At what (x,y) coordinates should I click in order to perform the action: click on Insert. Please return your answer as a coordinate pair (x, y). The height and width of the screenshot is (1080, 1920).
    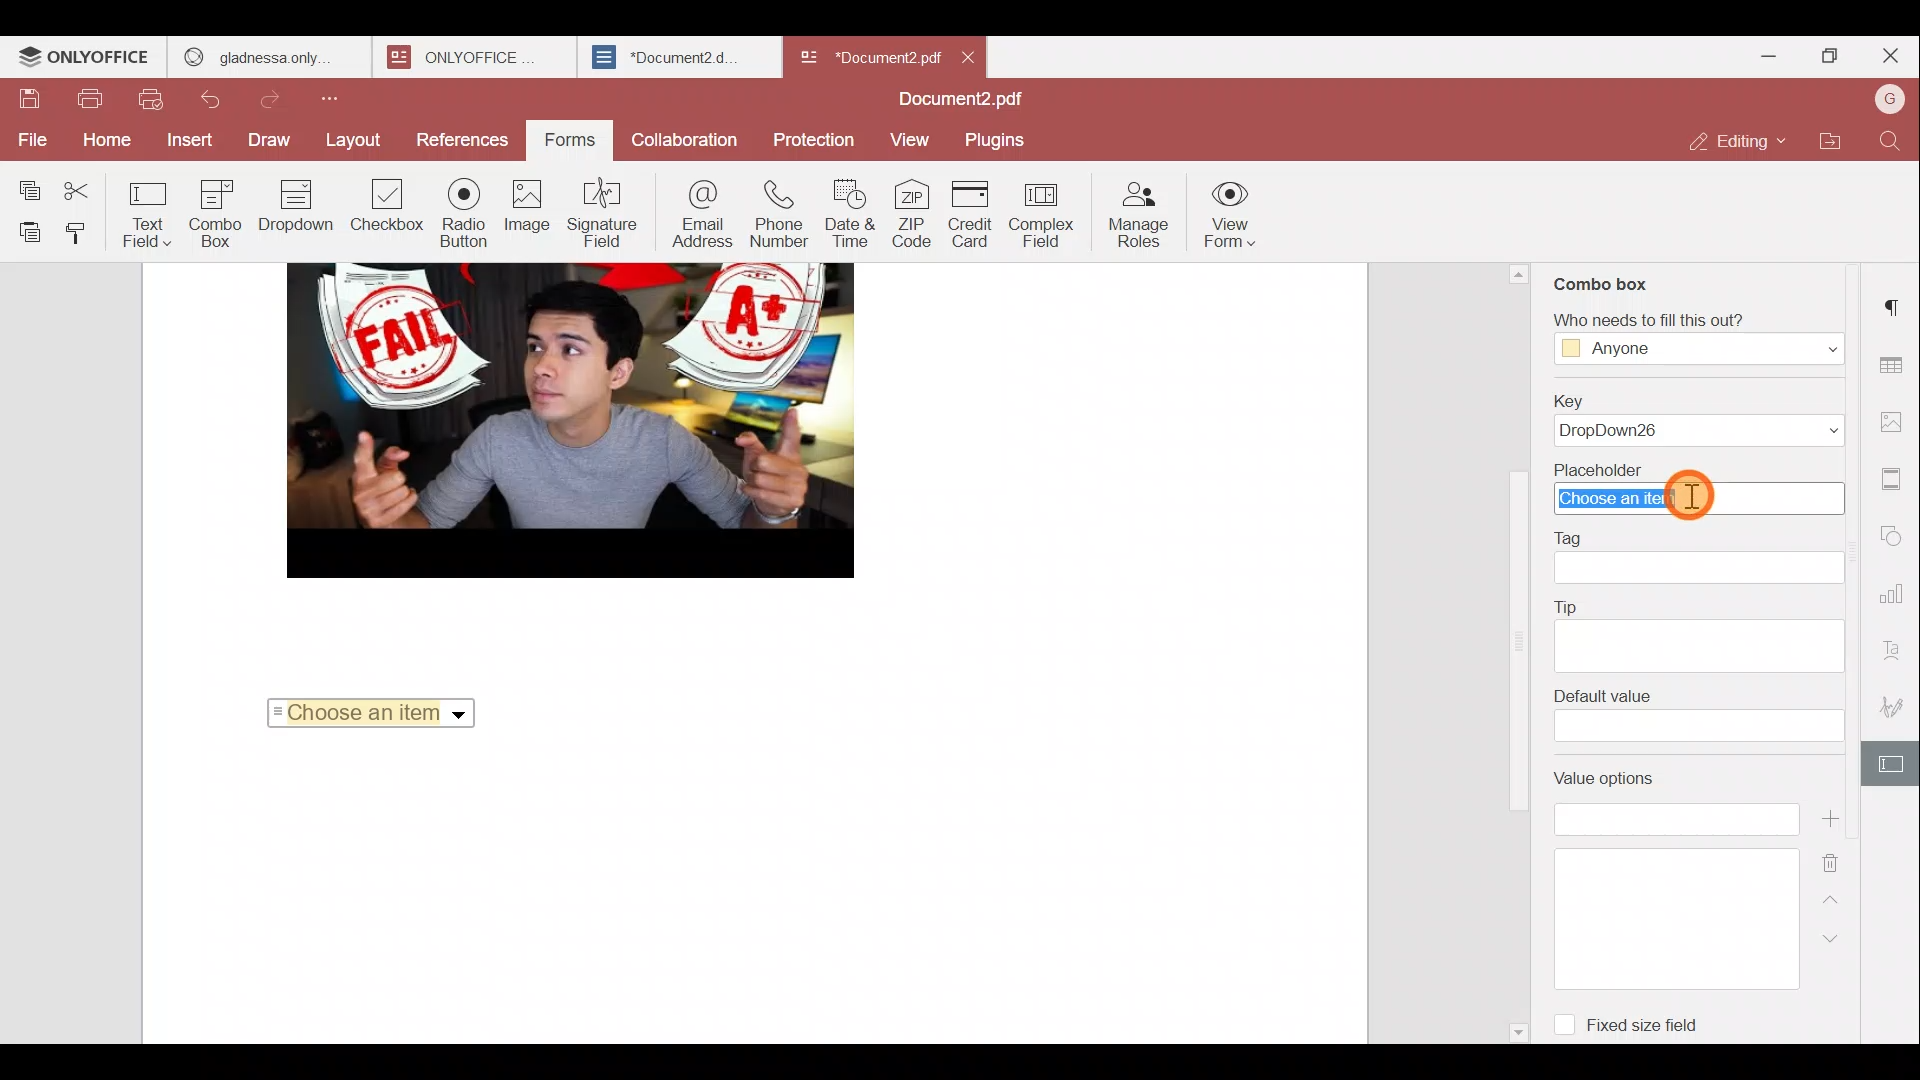
    Looking at the image, I should click on (184, 140).